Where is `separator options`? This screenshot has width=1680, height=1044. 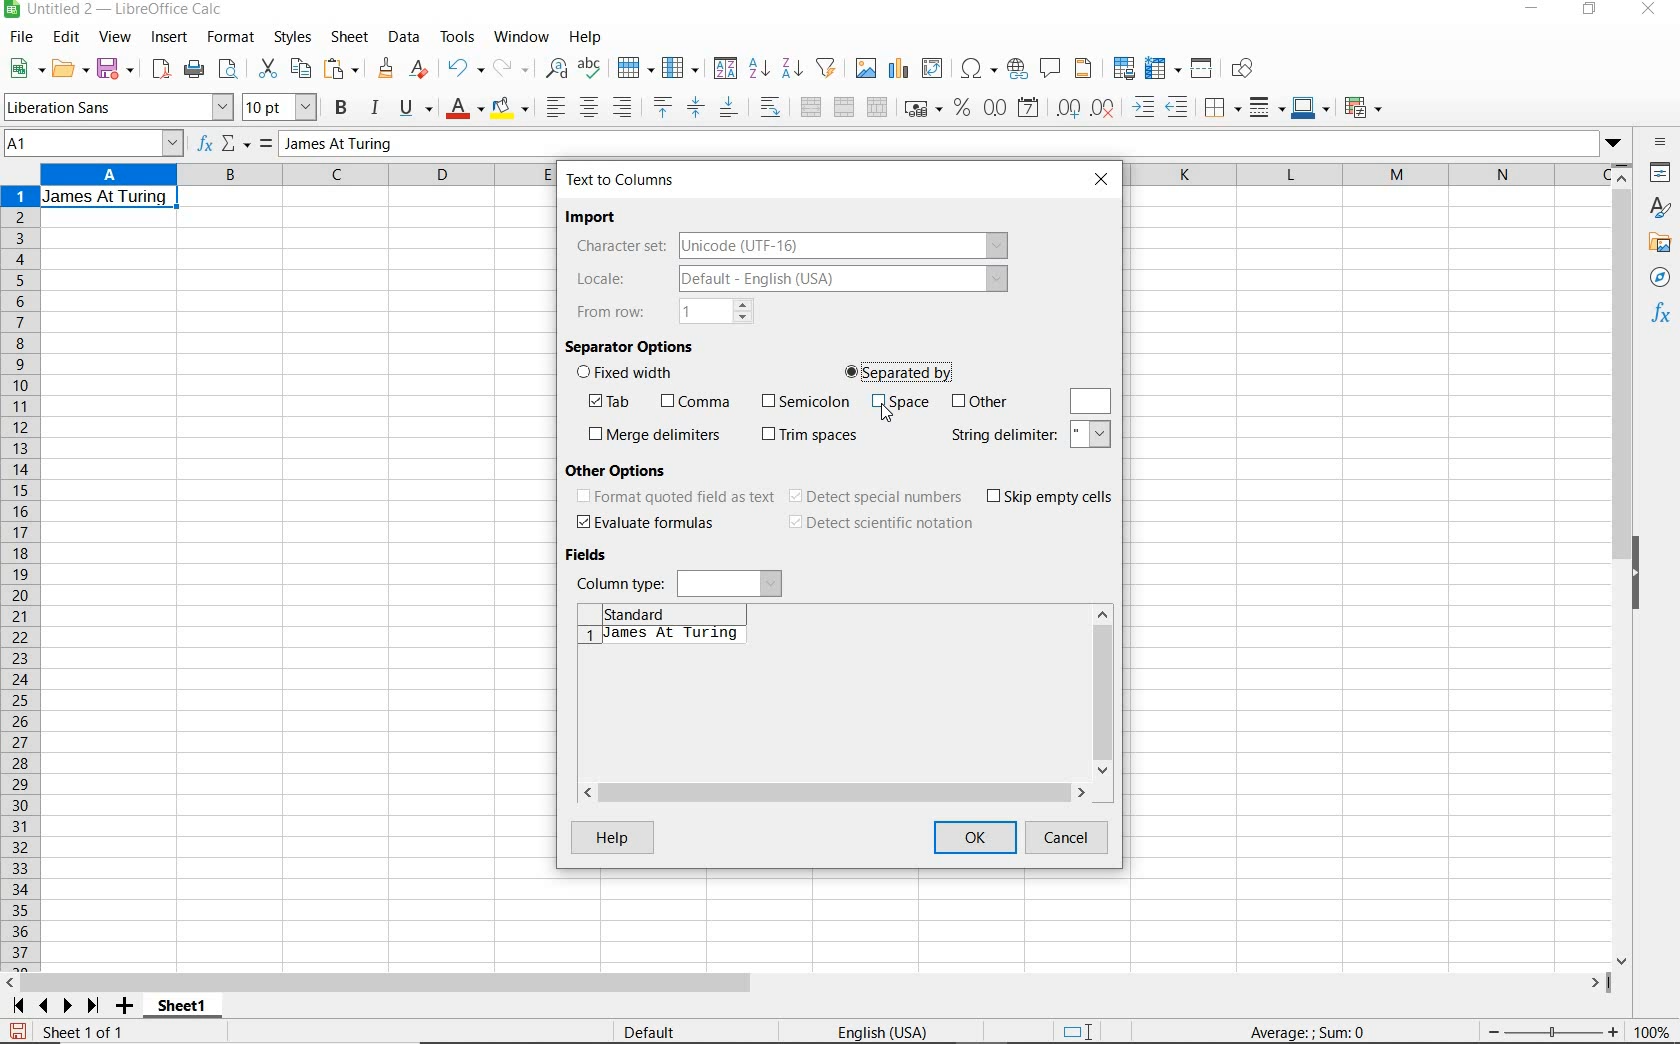
separator options is located at coordinates (632, 345).